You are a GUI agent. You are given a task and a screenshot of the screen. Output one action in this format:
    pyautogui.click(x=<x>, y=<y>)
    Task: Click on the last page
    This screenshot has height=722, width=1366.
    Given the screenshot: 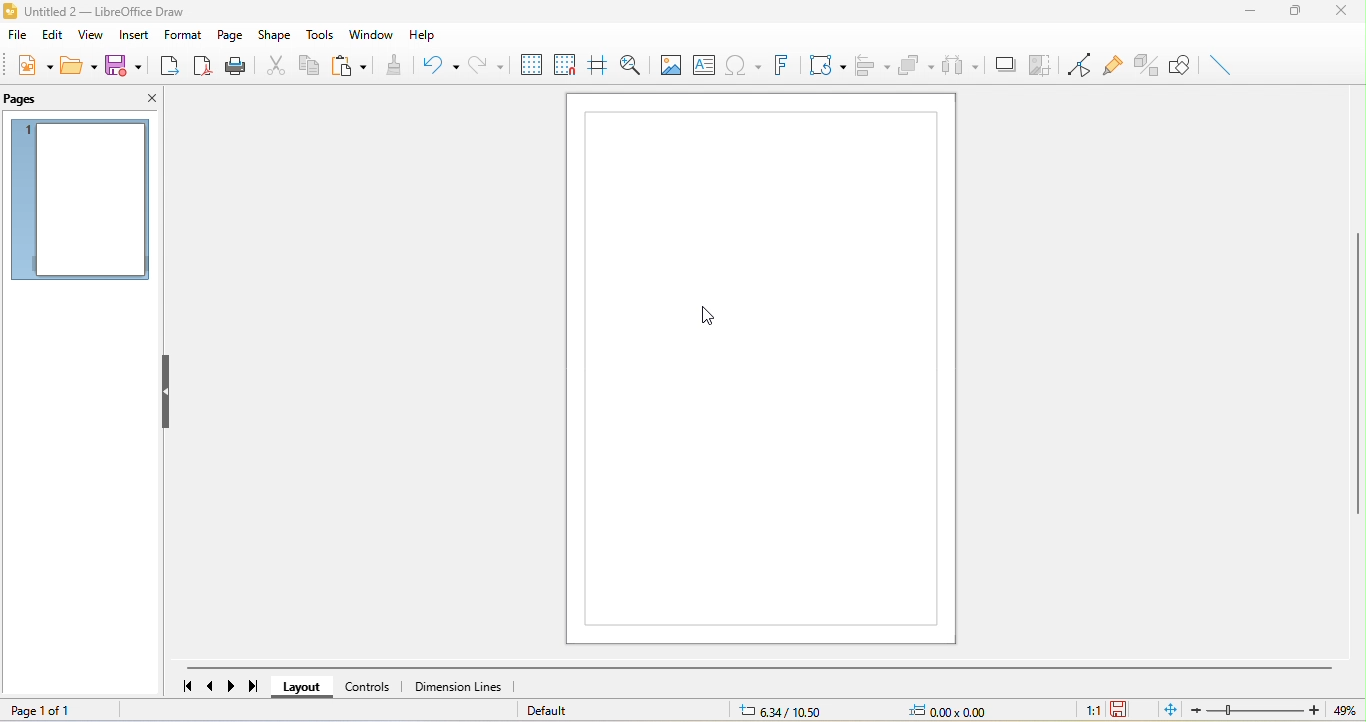 What is the action you would take?
    pyautogui.click(x=256, y=688)
    